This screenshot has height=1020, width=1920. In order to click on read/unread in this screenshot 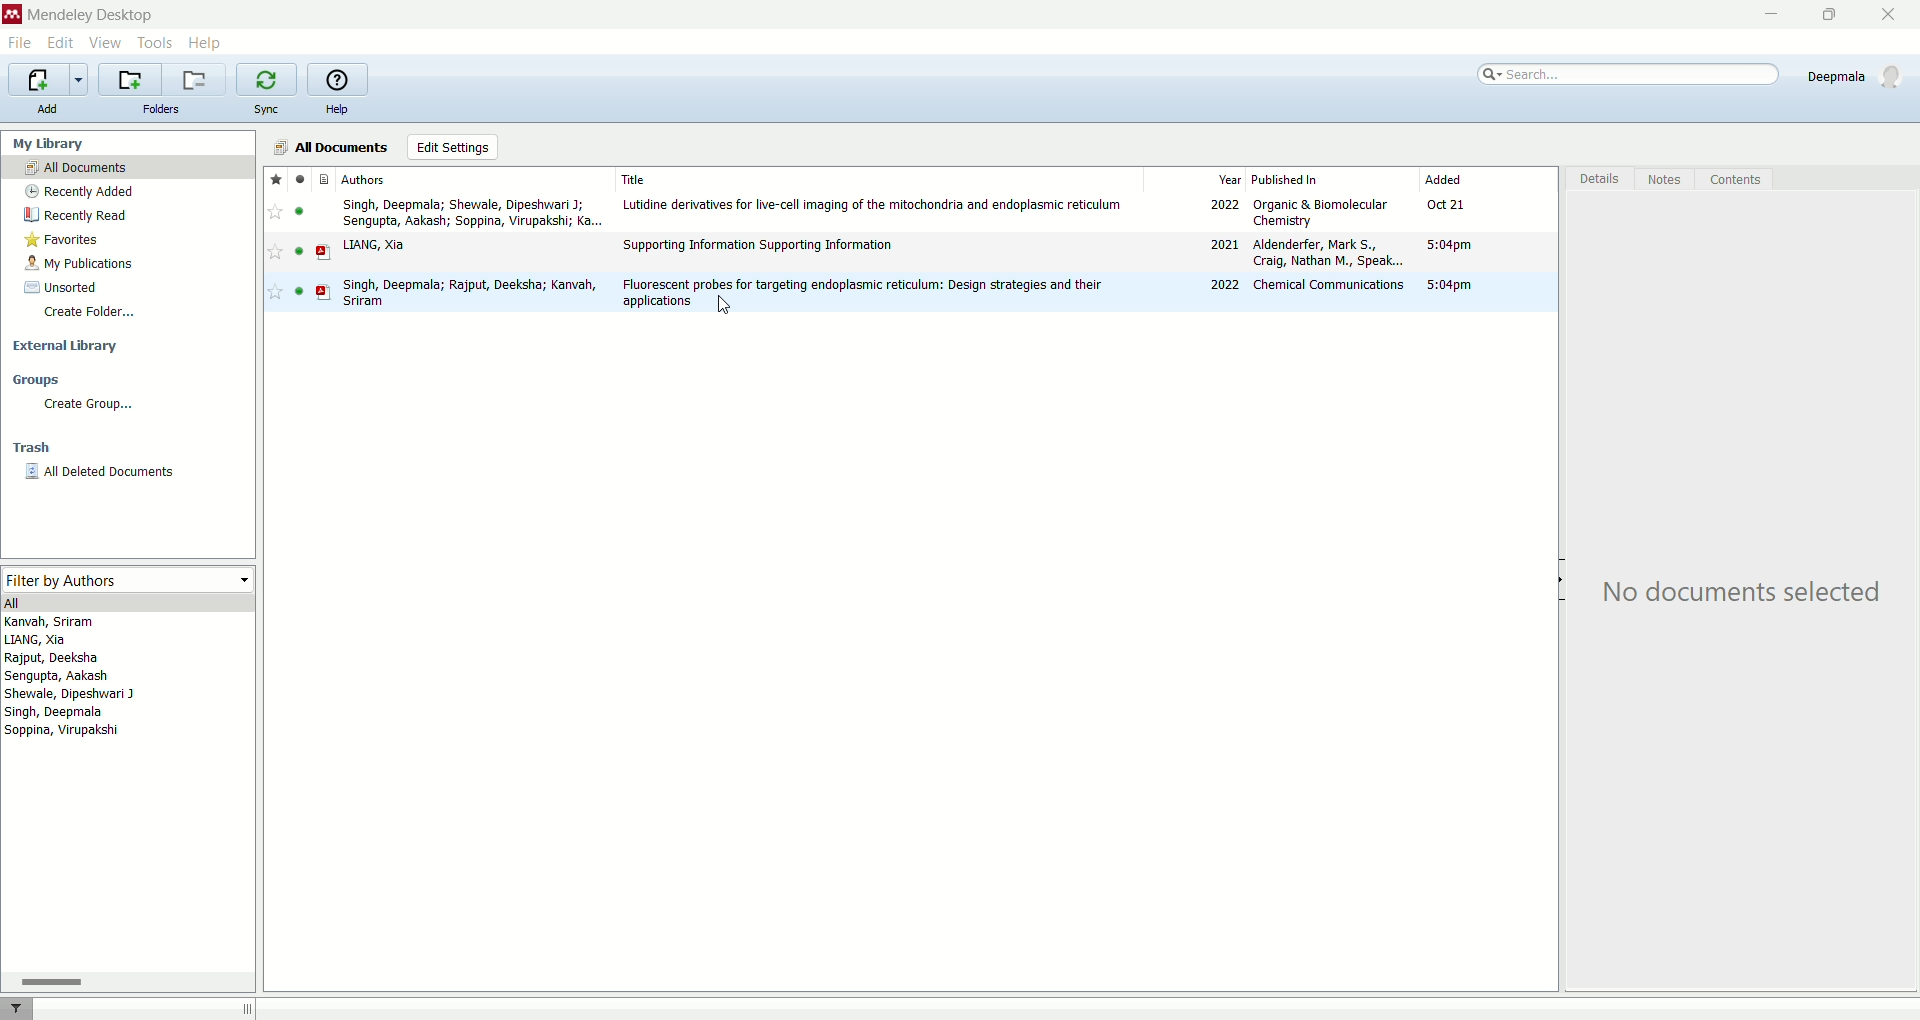, I will do `click(298, 178)`.